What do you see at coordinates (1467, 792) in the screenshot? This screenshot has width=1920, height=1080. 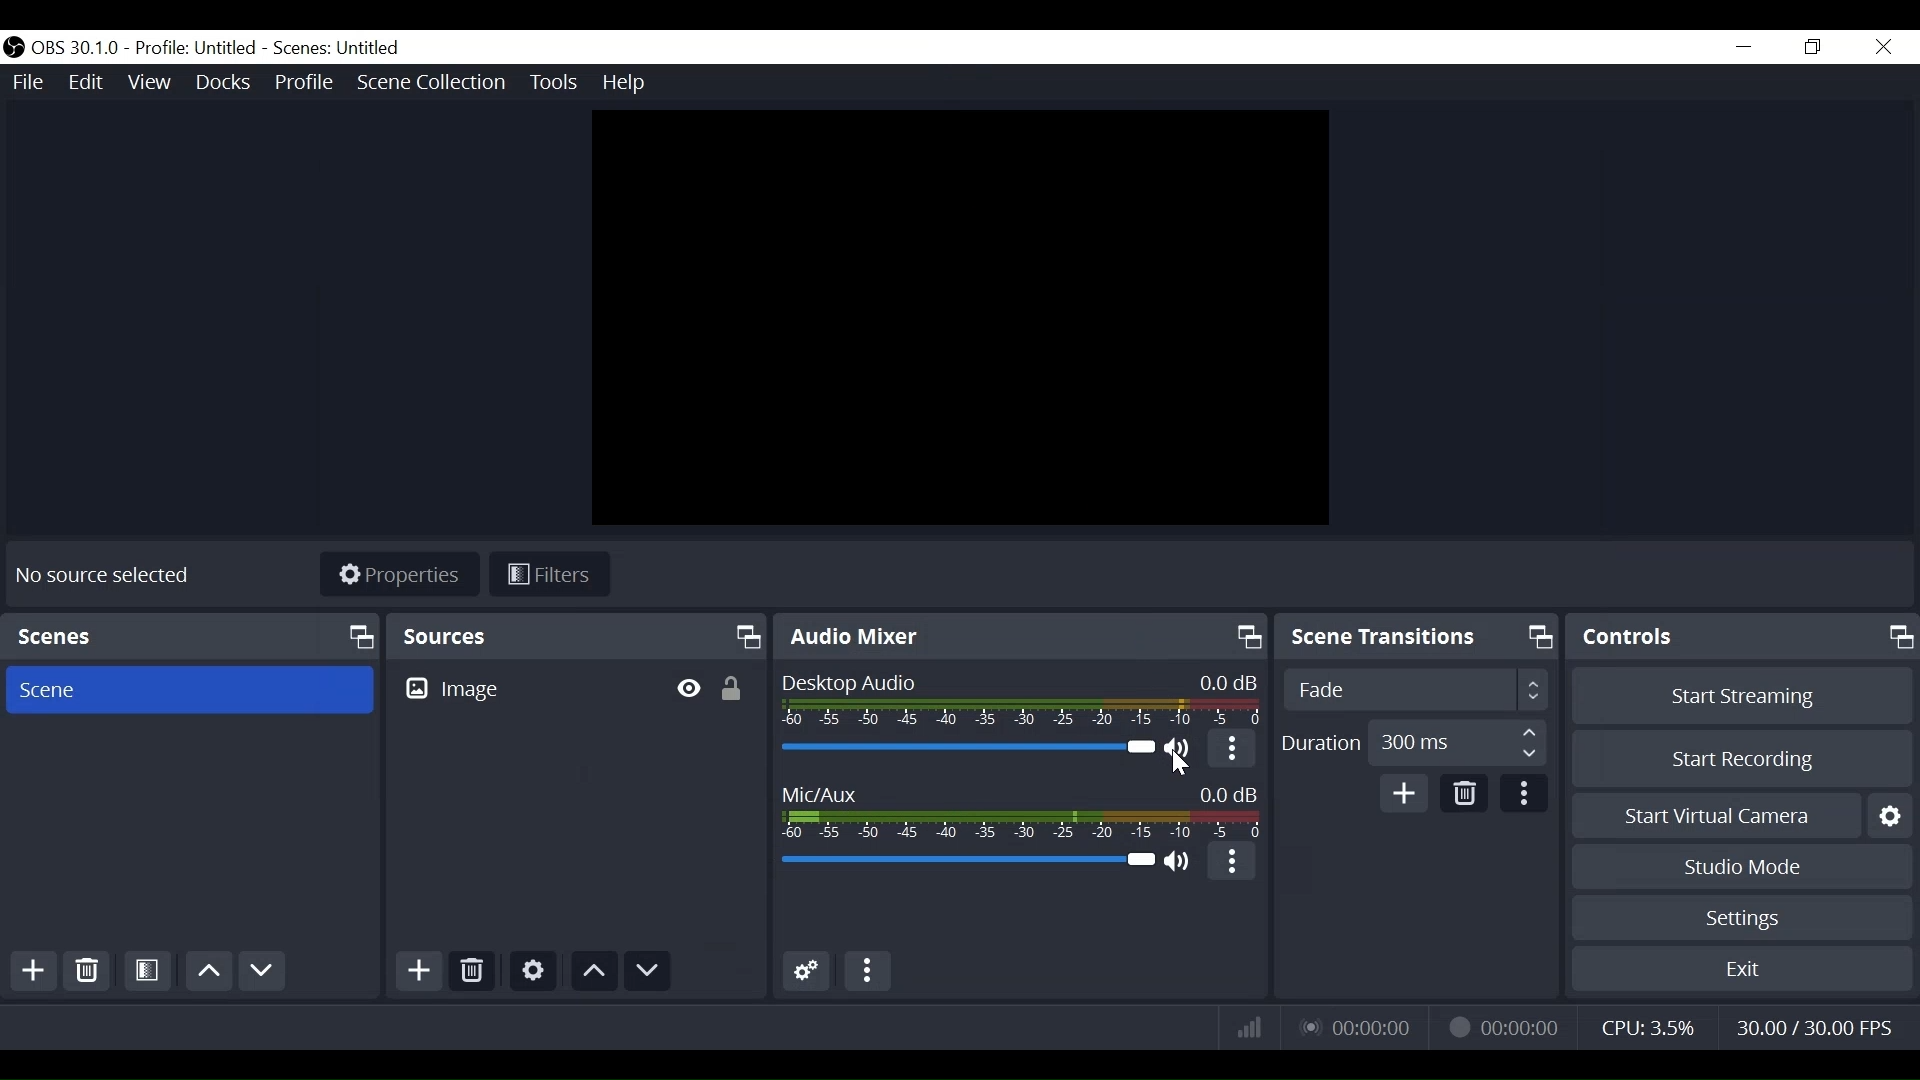 I see `Delete` at bounding box center [1467, 792].